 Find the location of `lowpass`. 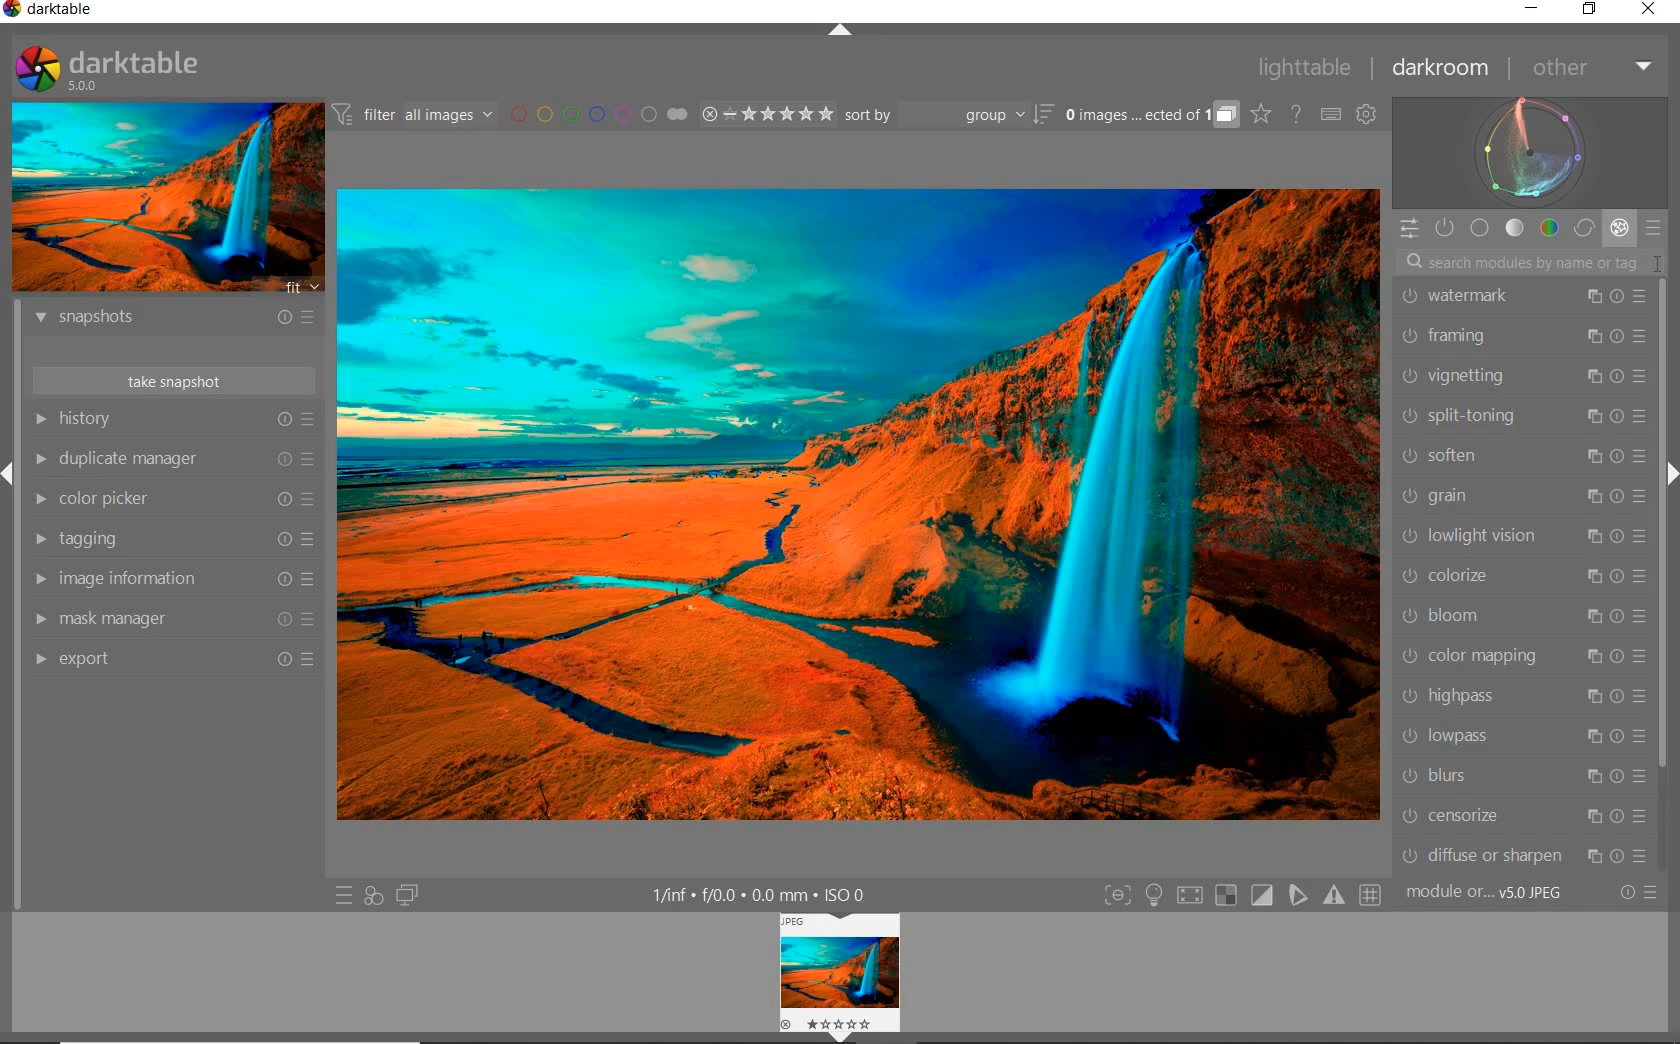

lowpass is located at coordinates (1522, 738).